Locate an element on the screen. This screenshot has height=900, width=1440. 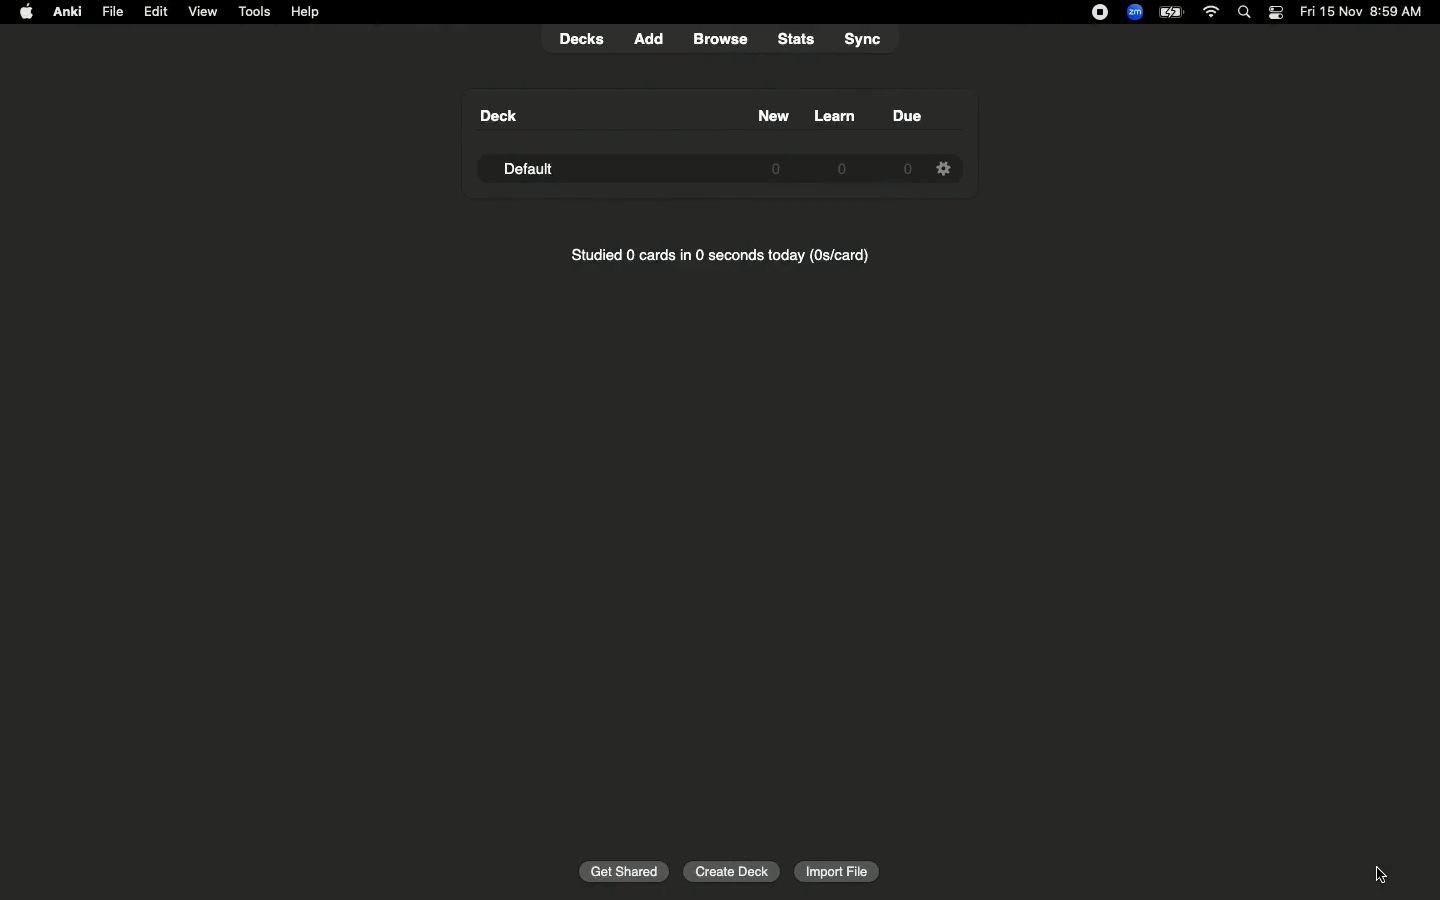
New is located at coordinates (775, 116).